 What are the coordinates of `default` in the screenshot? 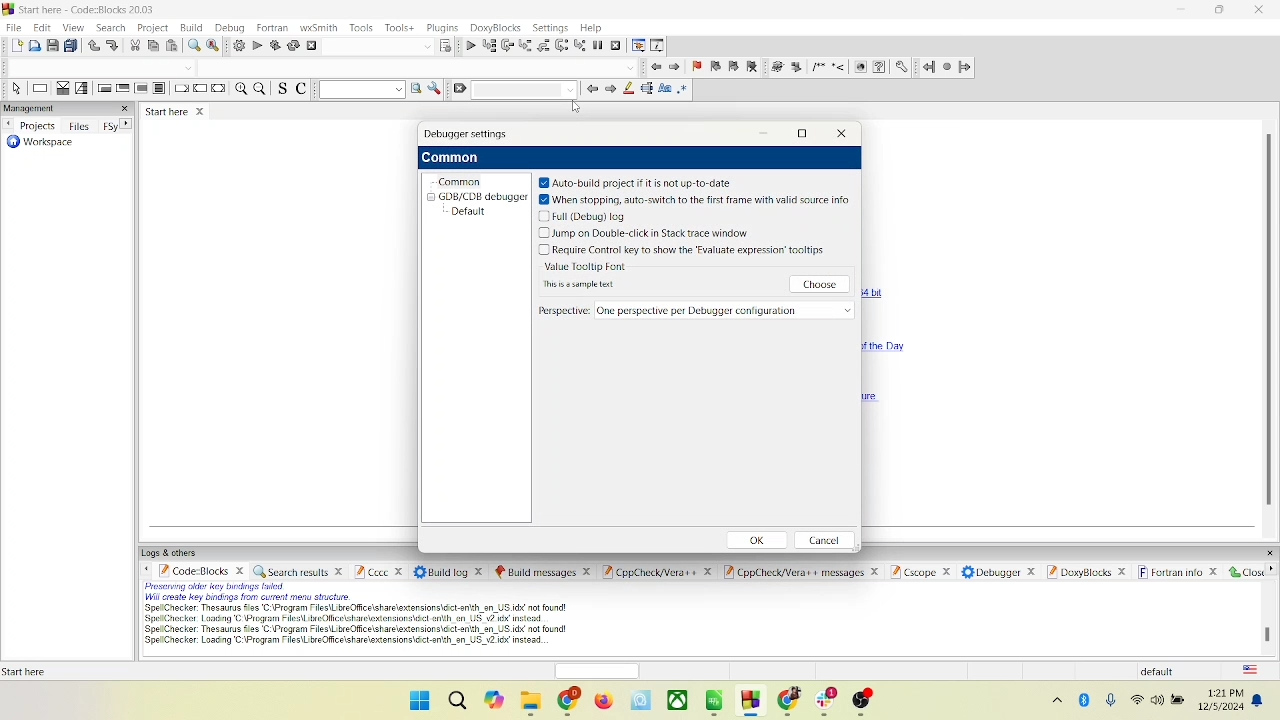 It's located at (1166, 671).